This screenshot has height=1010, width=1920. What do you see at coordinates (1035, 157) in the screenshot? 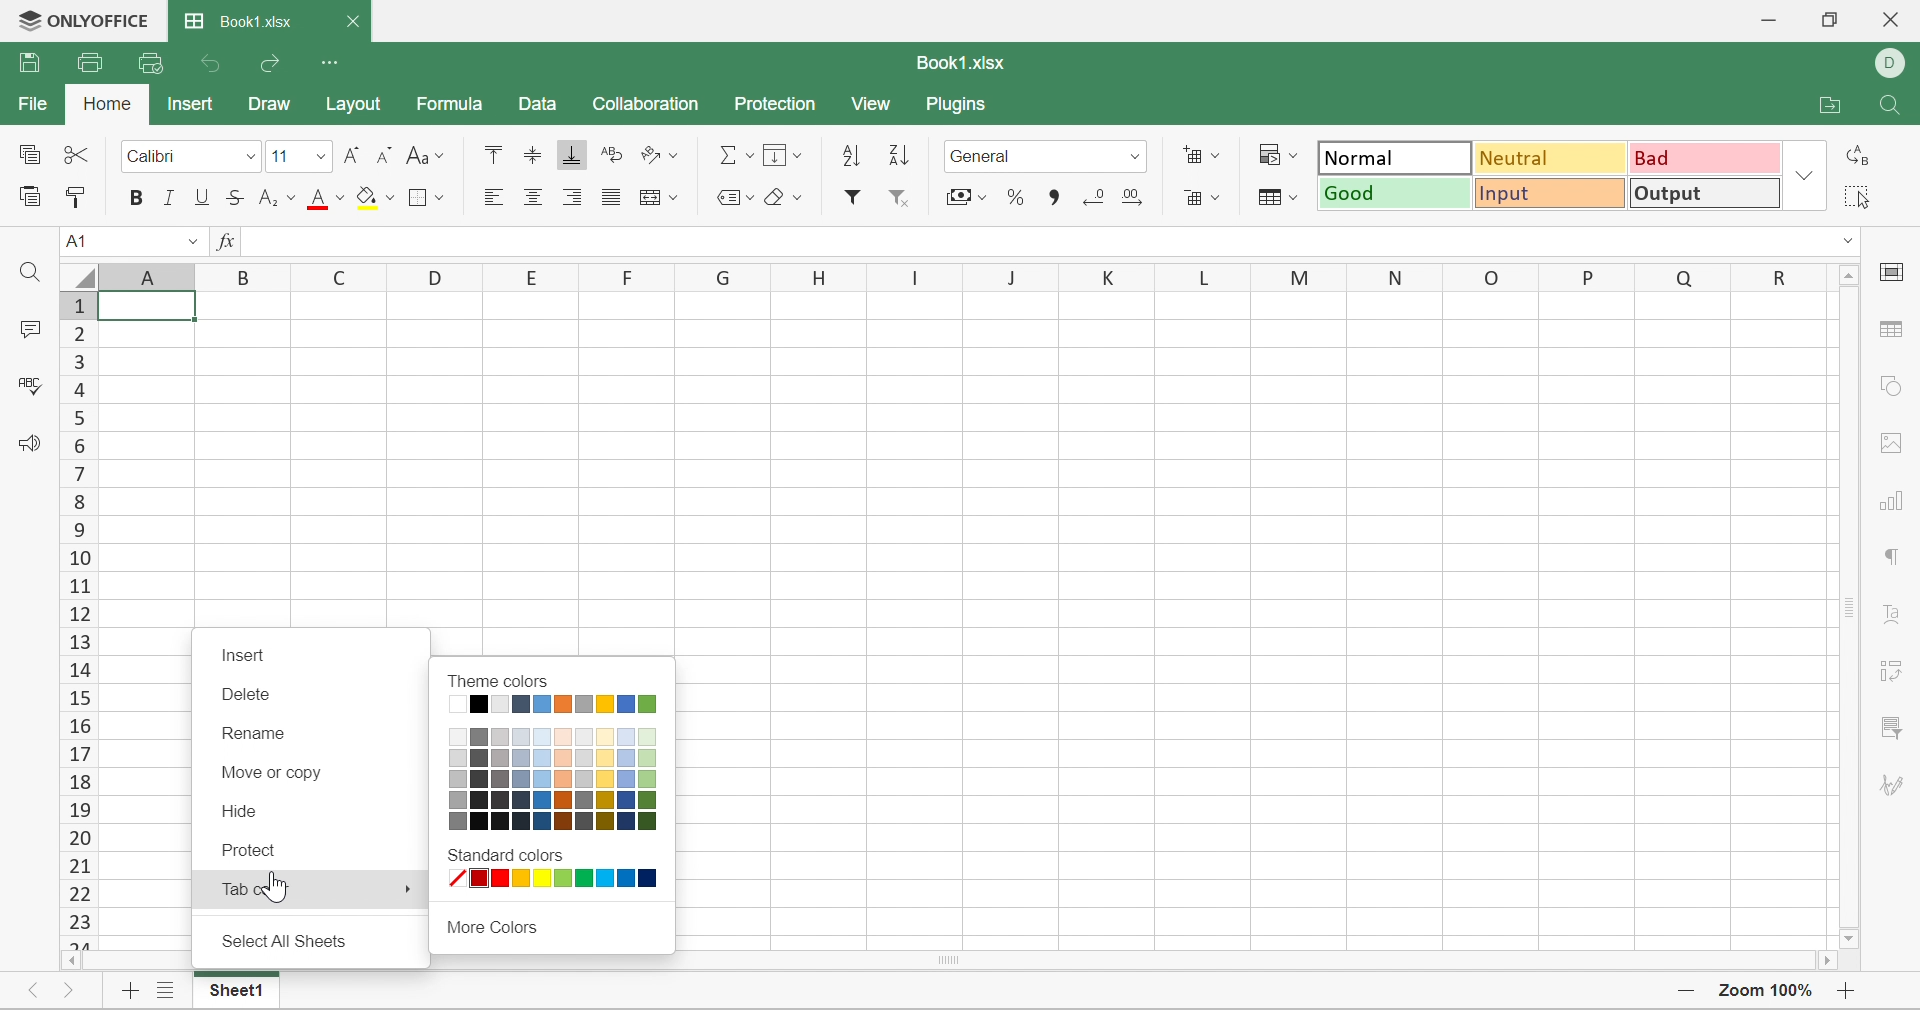
I see `General` at bounding box center [1035, 157].